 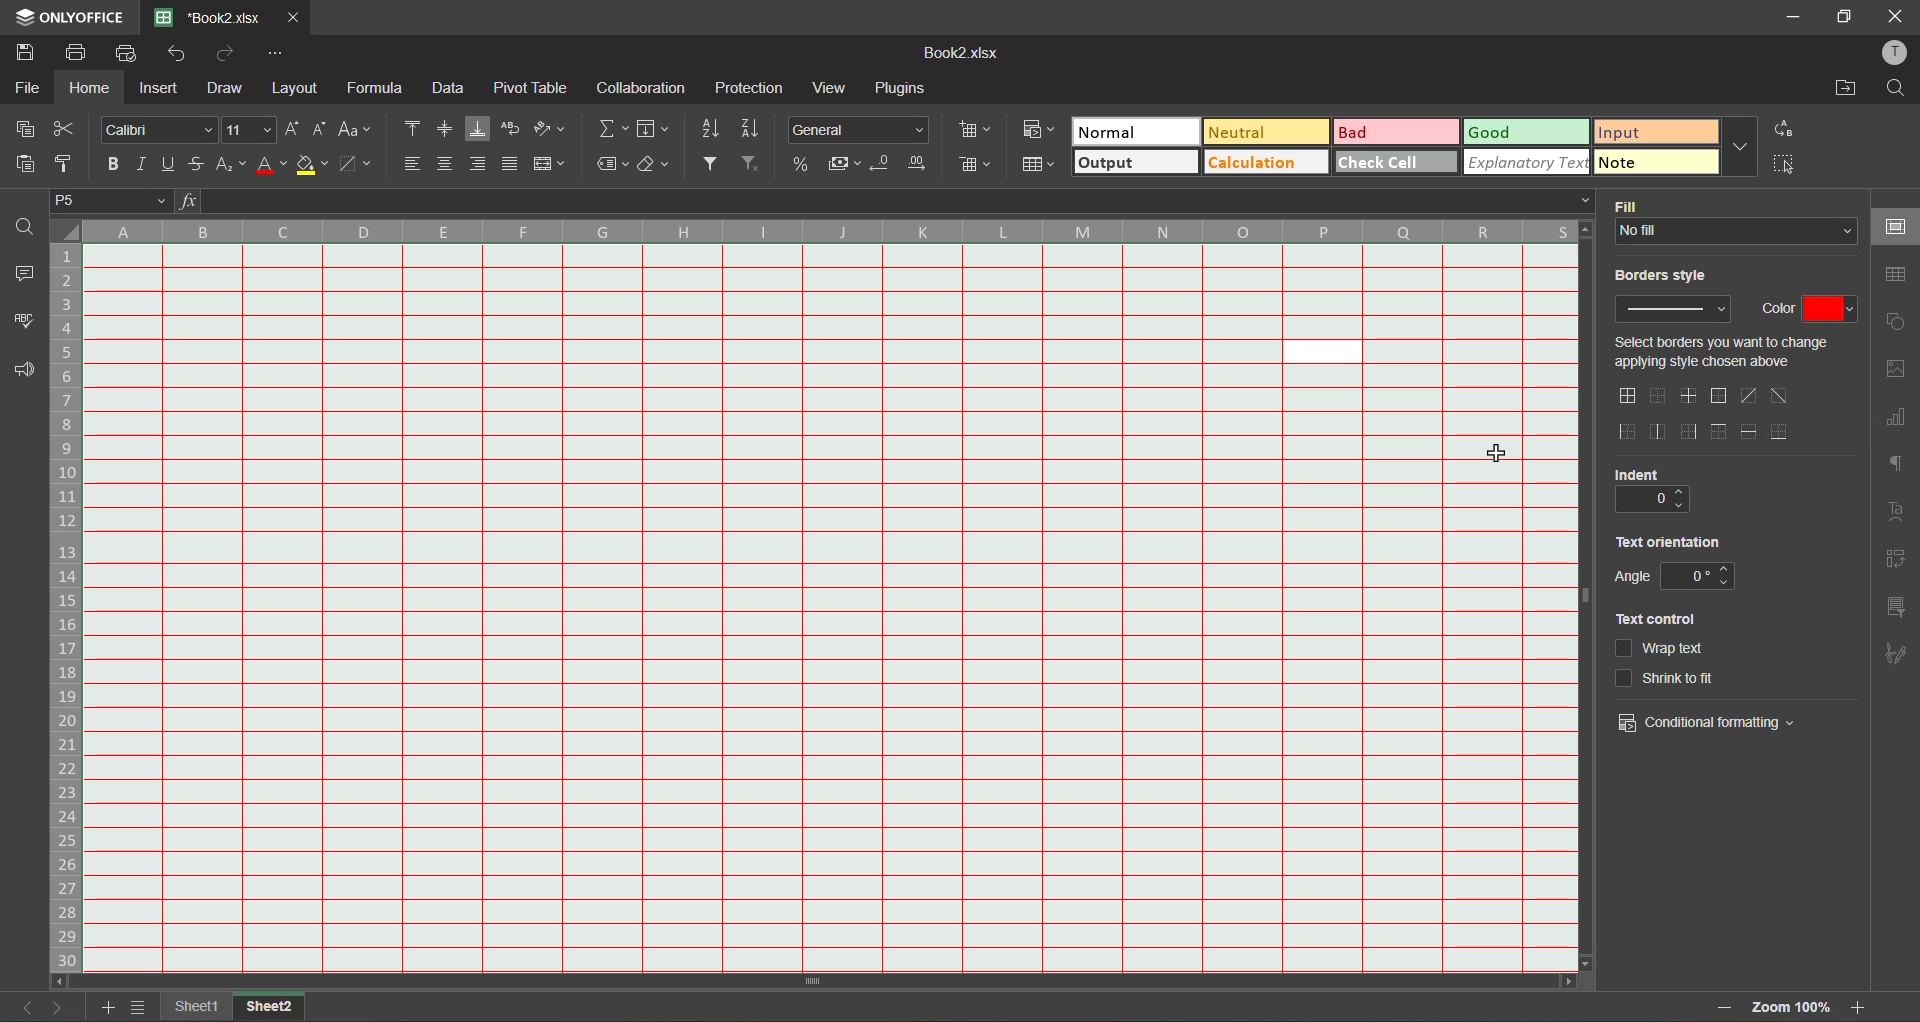 What do you see at coordinates (1898, 419) in the screenshot?
I see `charts` at bounding box center [1898, 419].